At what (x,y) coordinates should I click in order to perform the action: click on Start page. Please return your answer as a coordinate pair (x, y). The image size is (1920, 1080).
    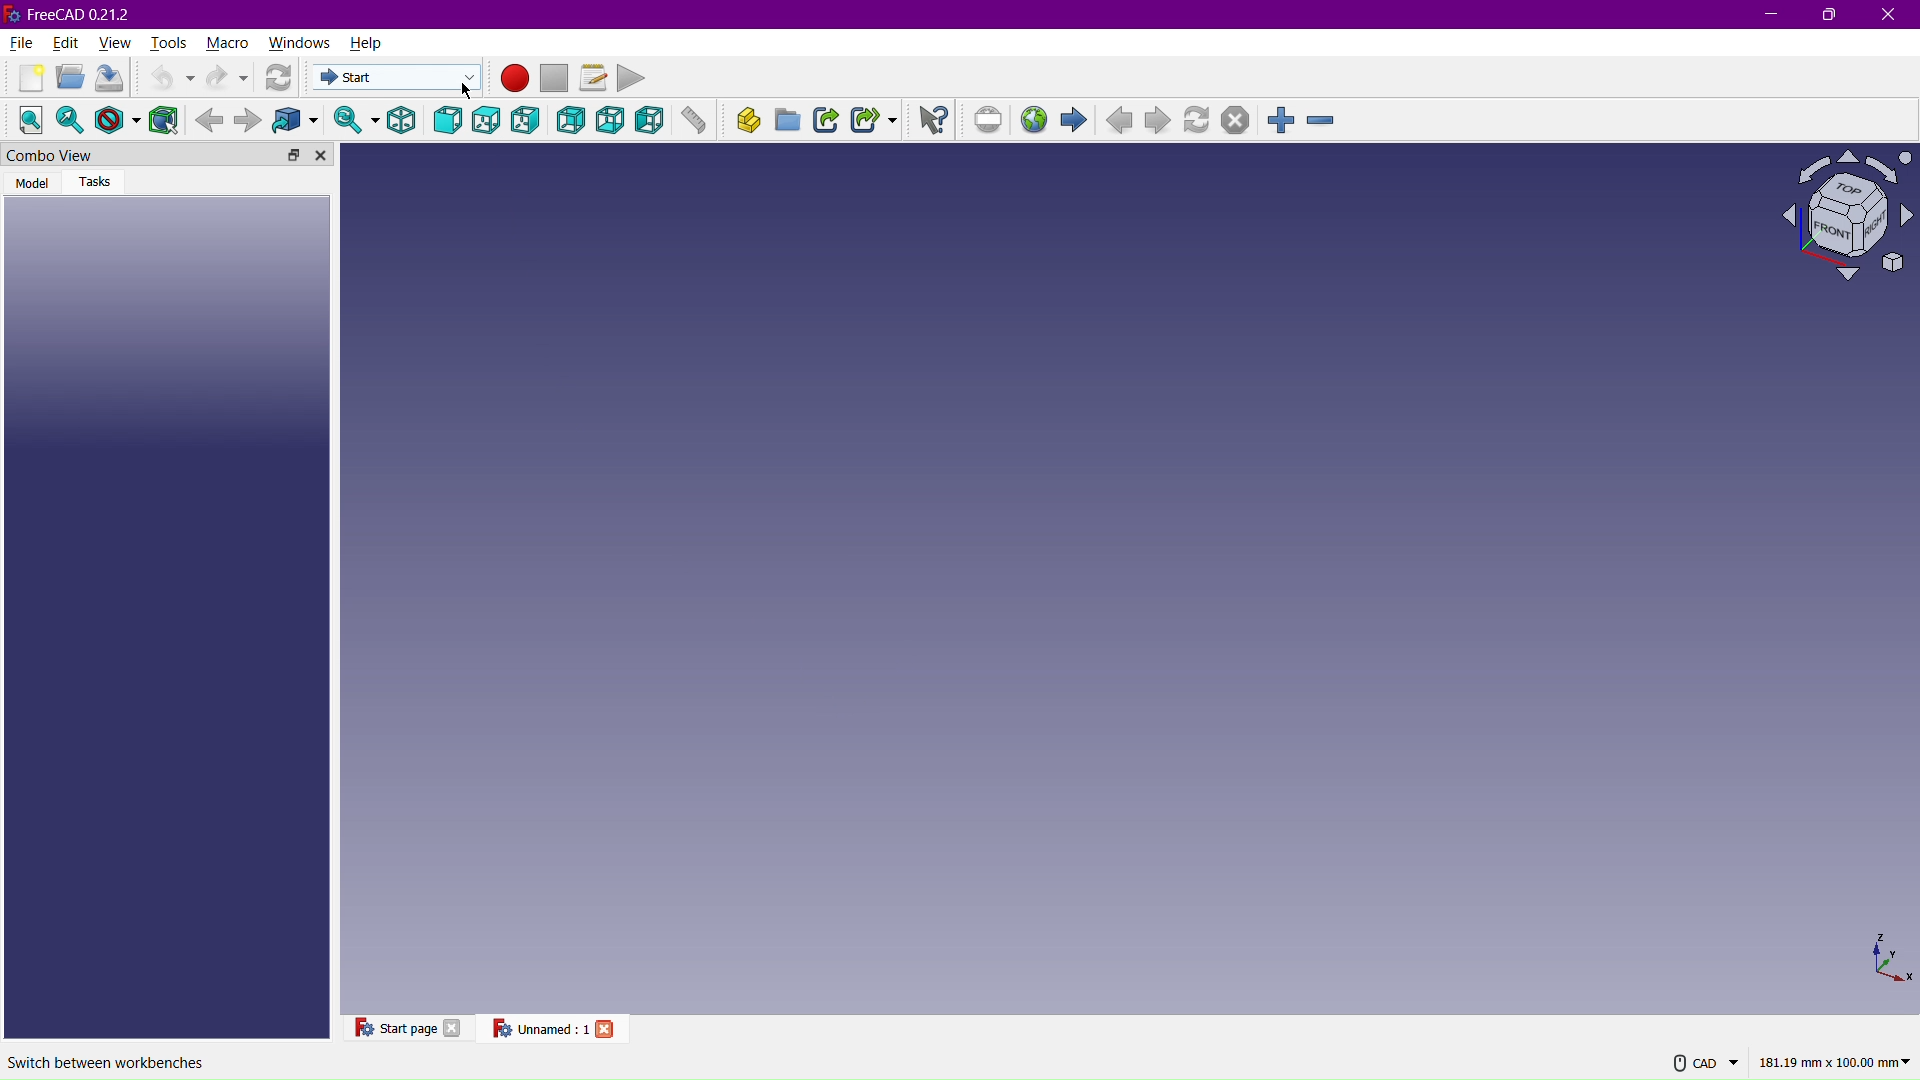
    Looking at the image, I should click on (394, 1026).